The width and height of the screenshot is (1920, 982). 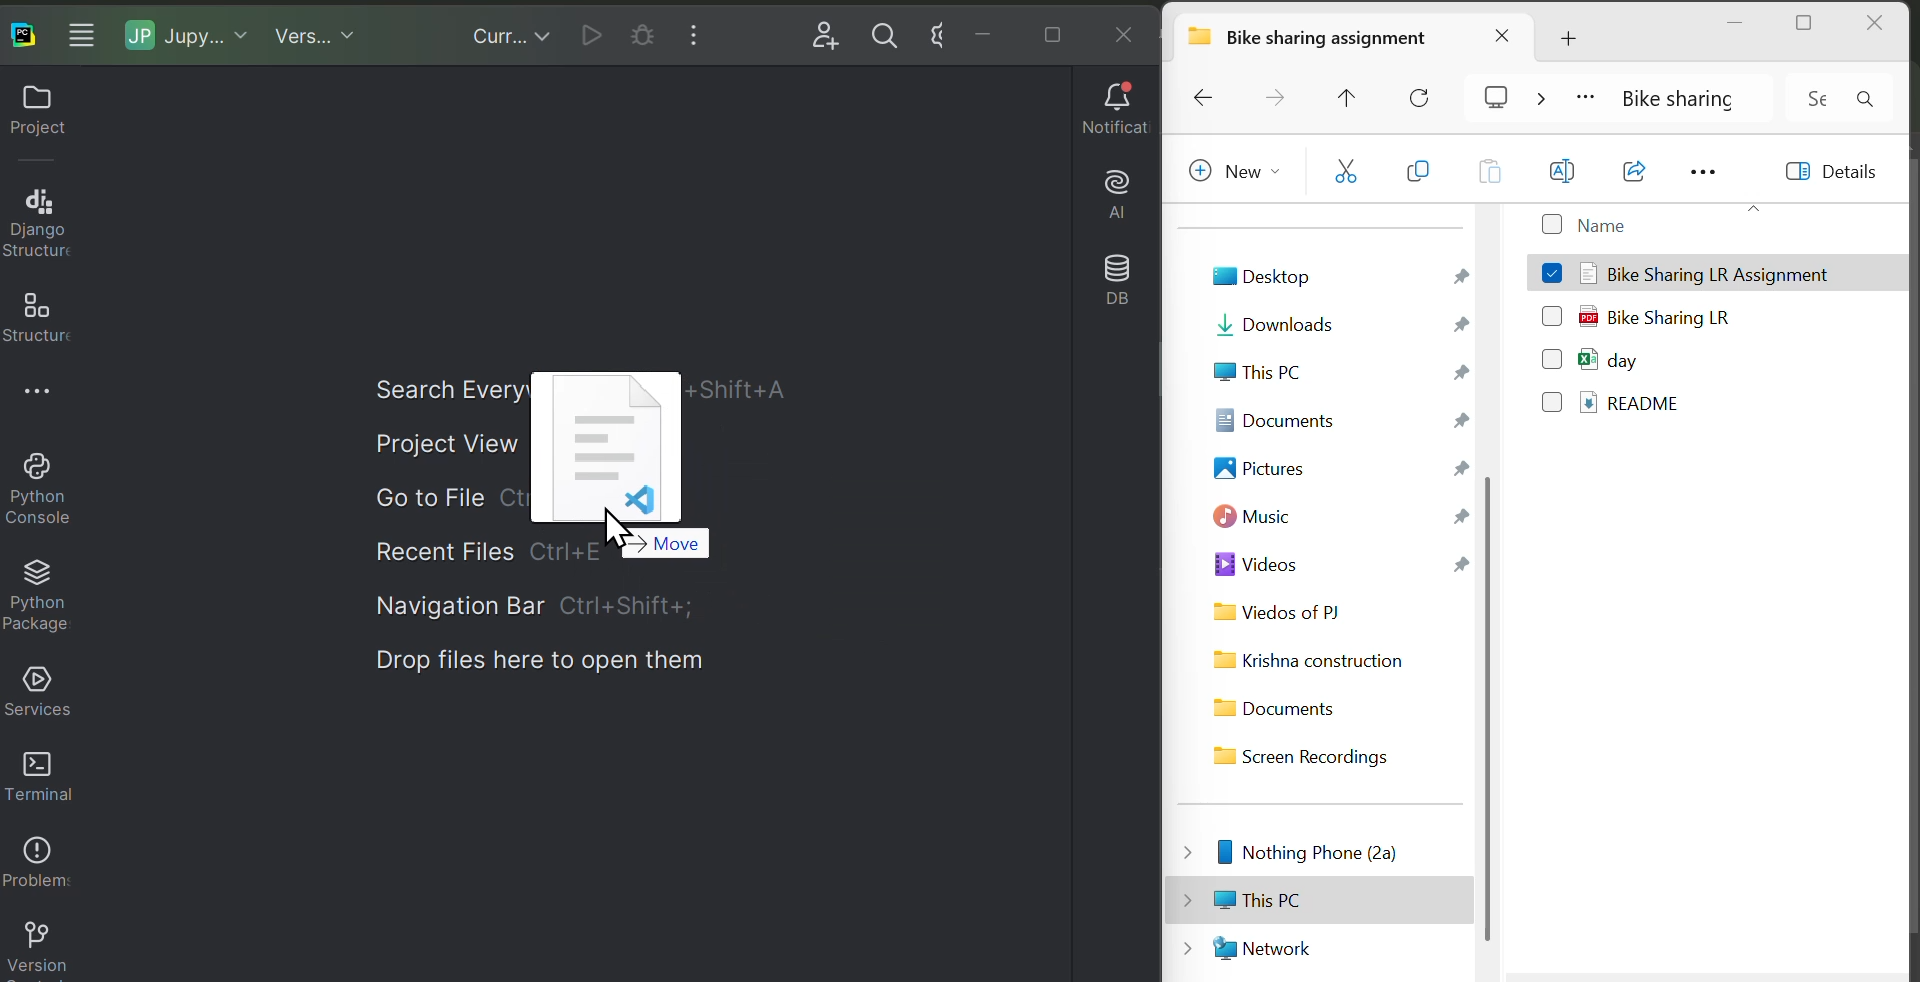 I want to click on Project, so click(x=41, y=115).